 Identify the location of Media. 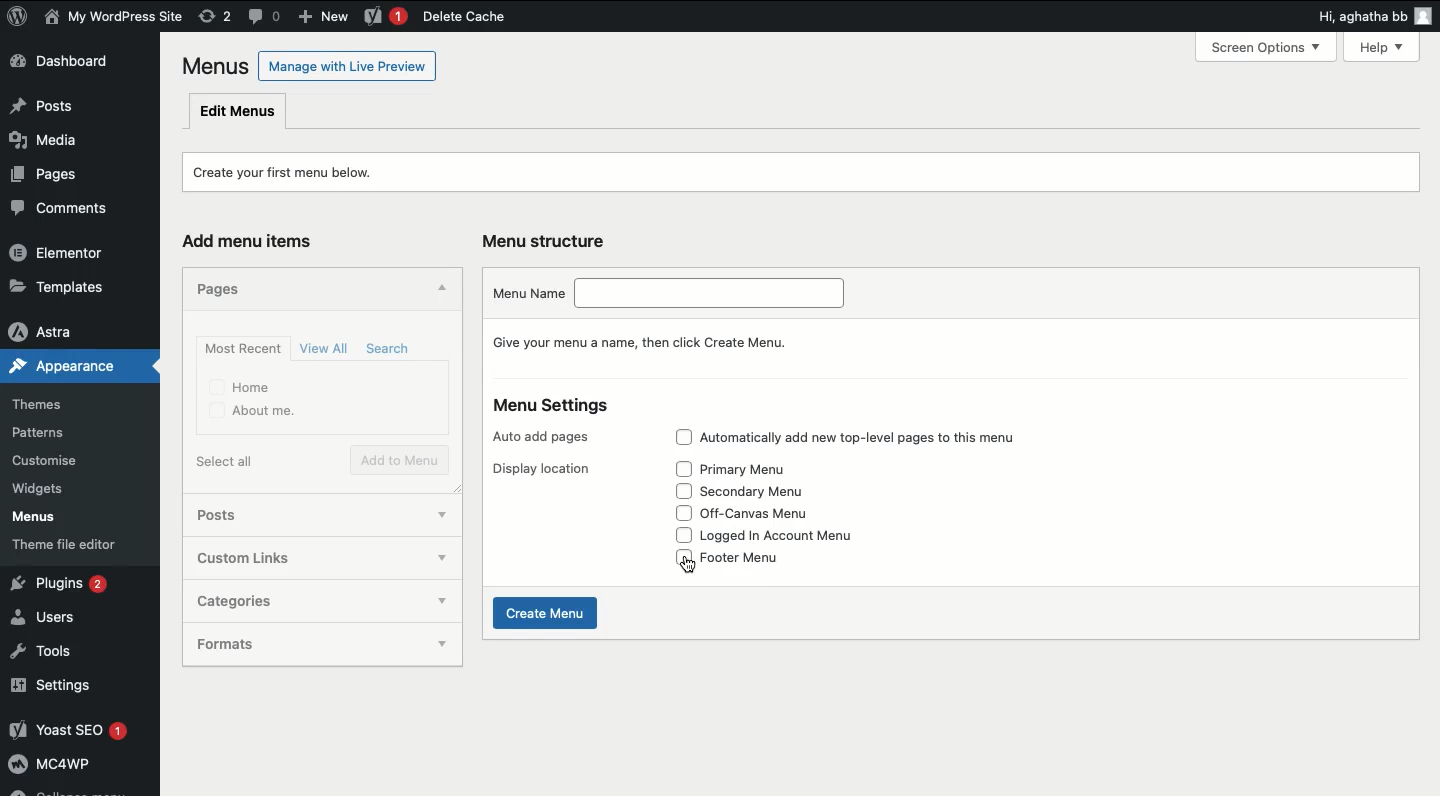
(54, 145).